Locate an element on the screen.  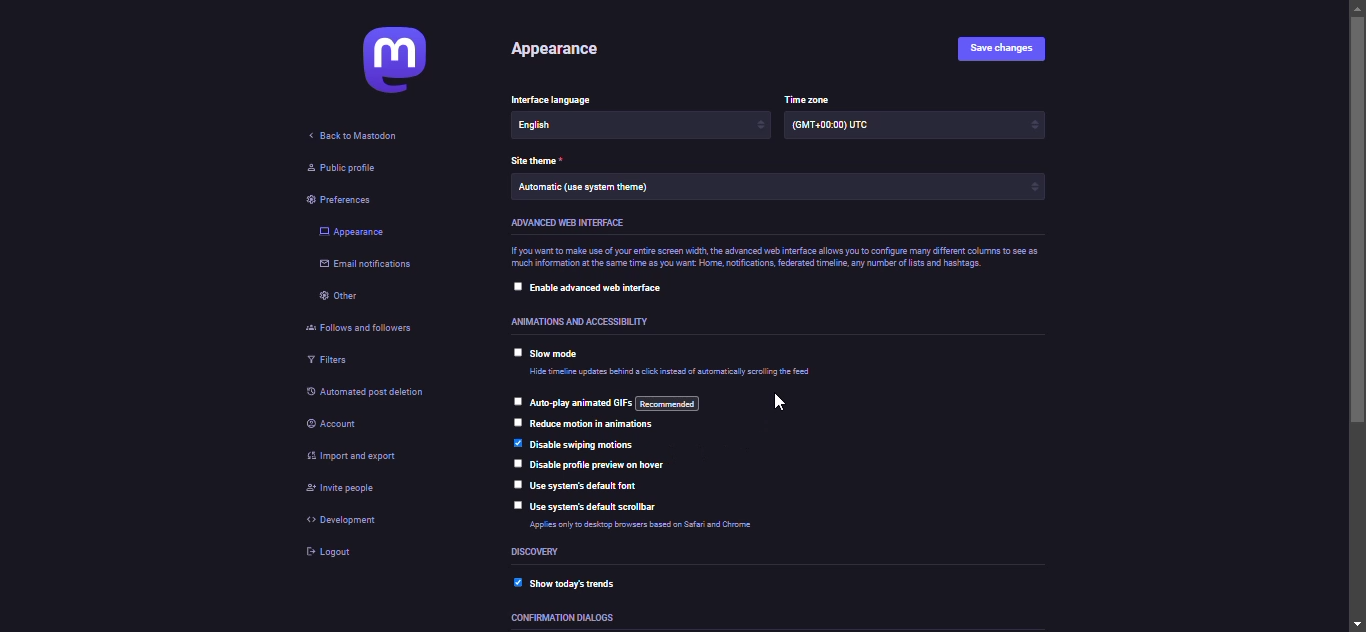
invite people is located at coordinates (343, 492).